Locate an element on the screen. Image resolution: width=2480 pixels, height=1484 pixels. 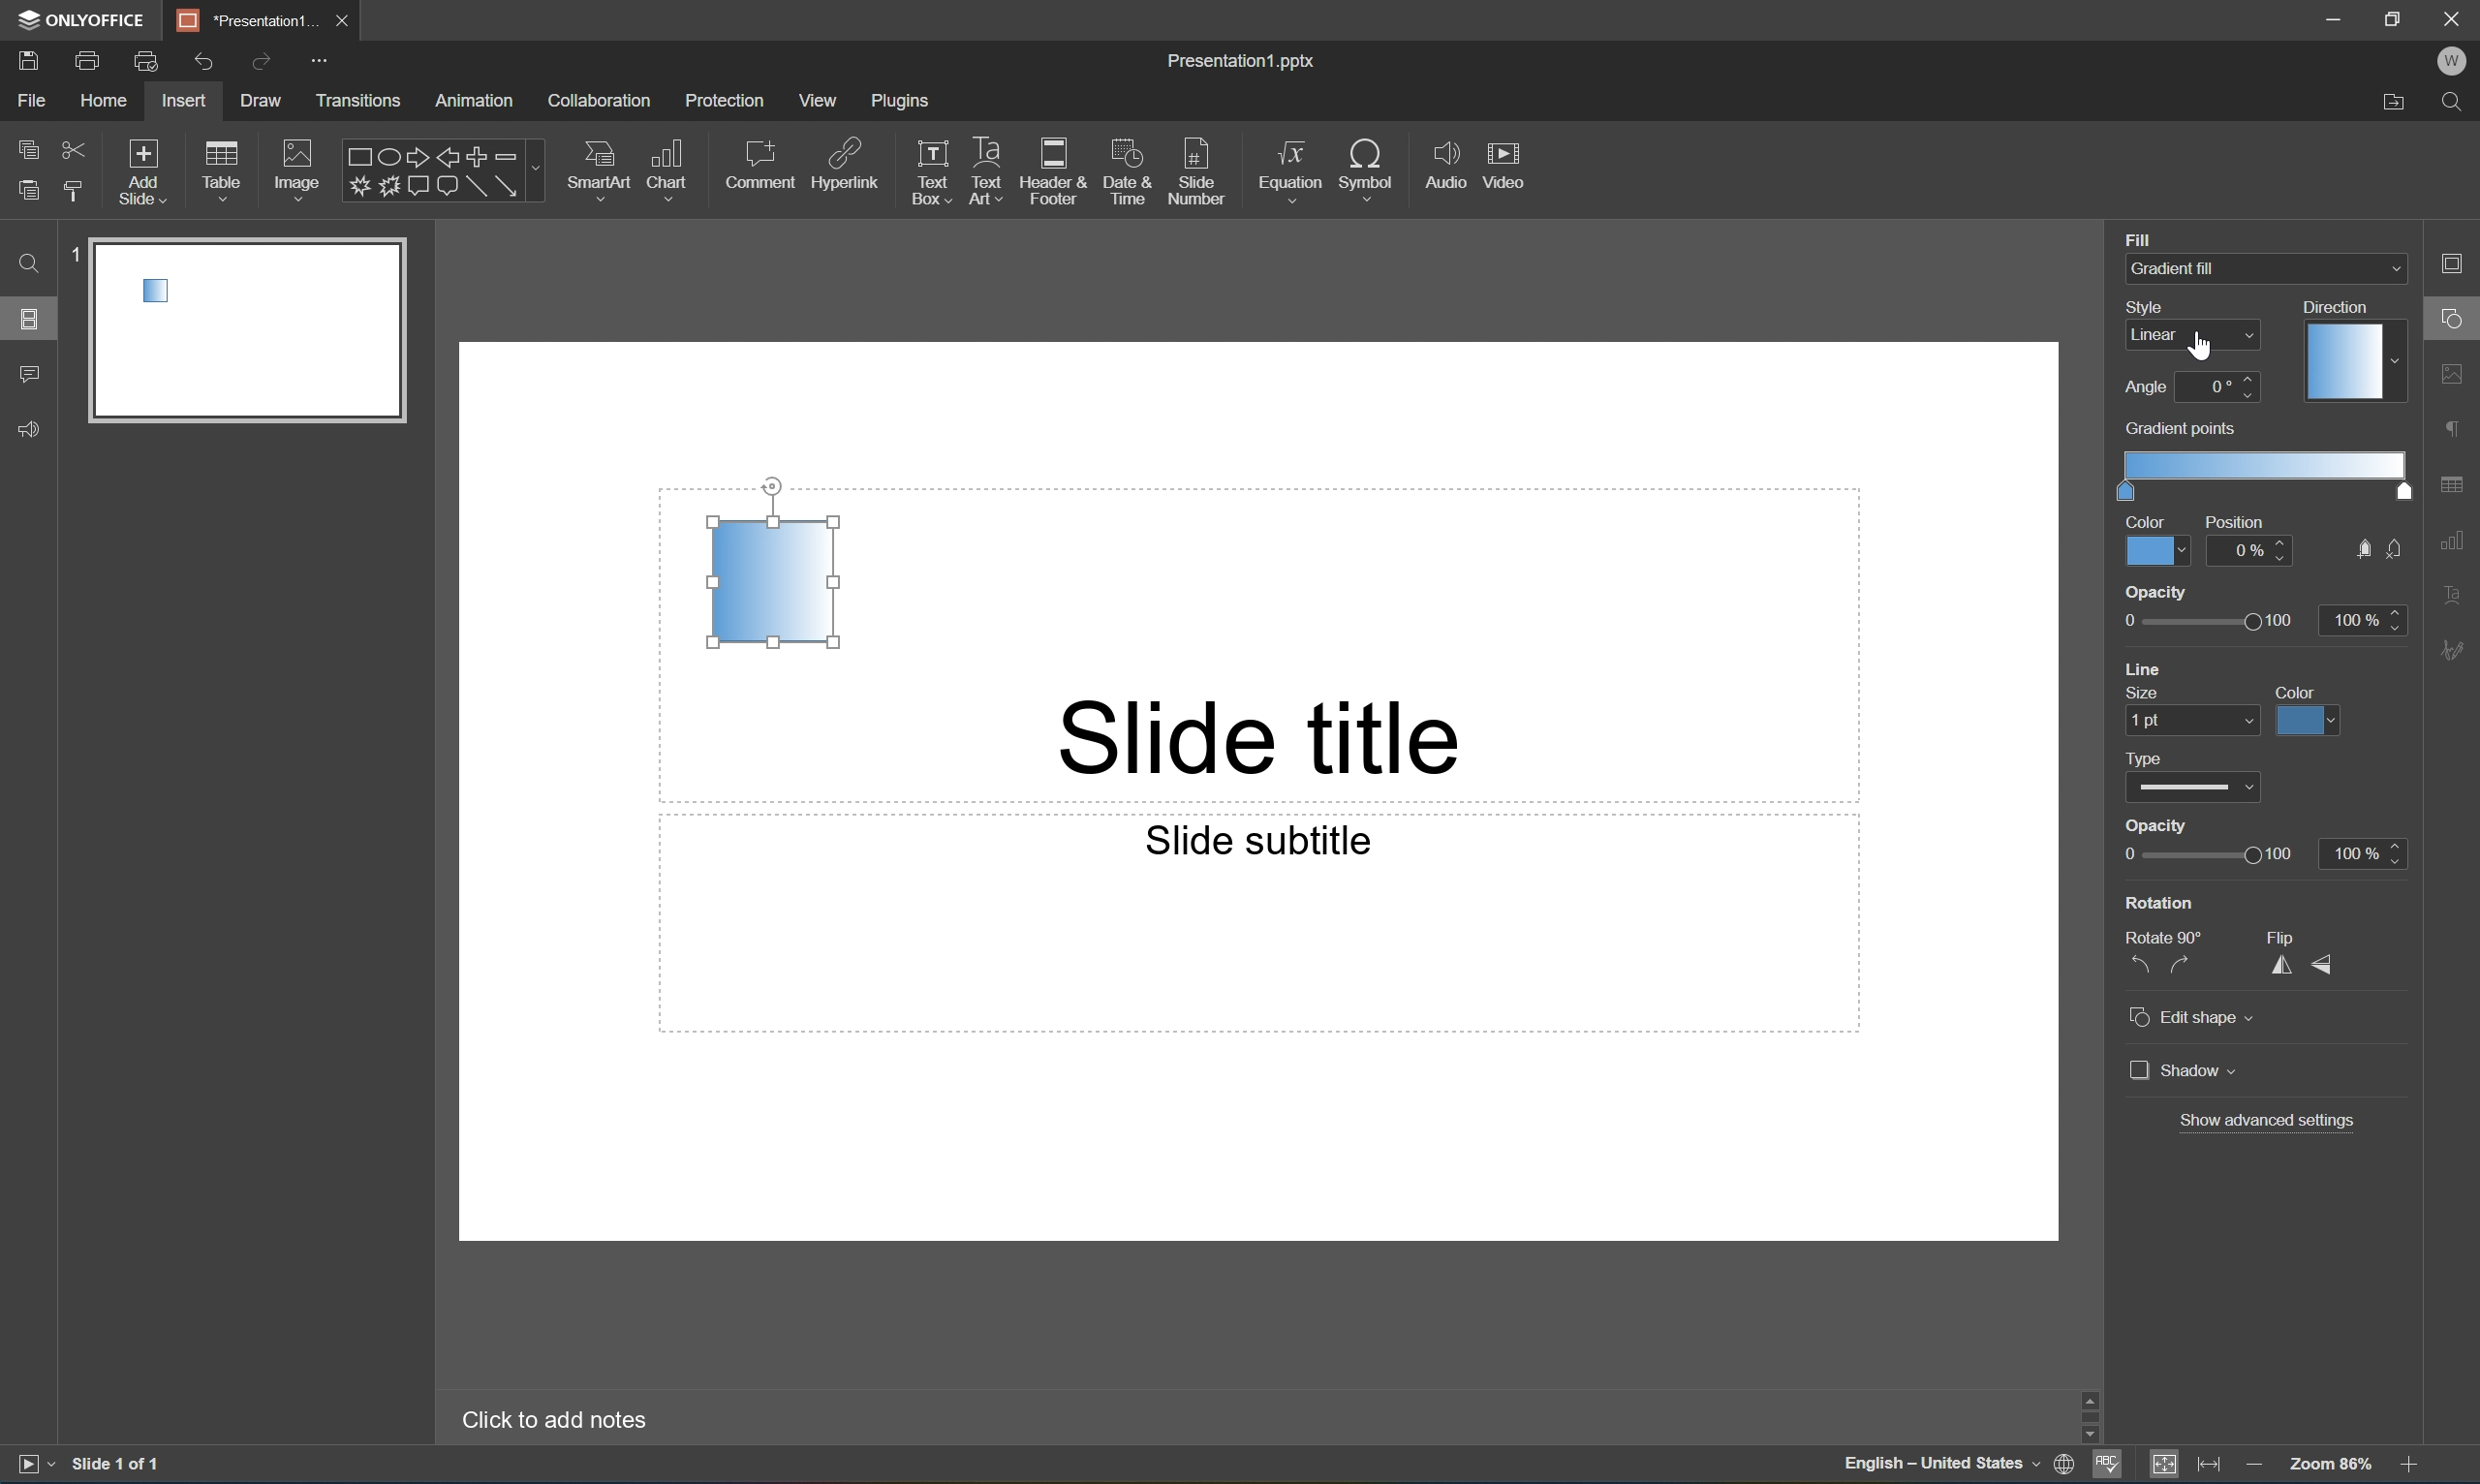
Set document language is located at coordinates (2065, 1467).